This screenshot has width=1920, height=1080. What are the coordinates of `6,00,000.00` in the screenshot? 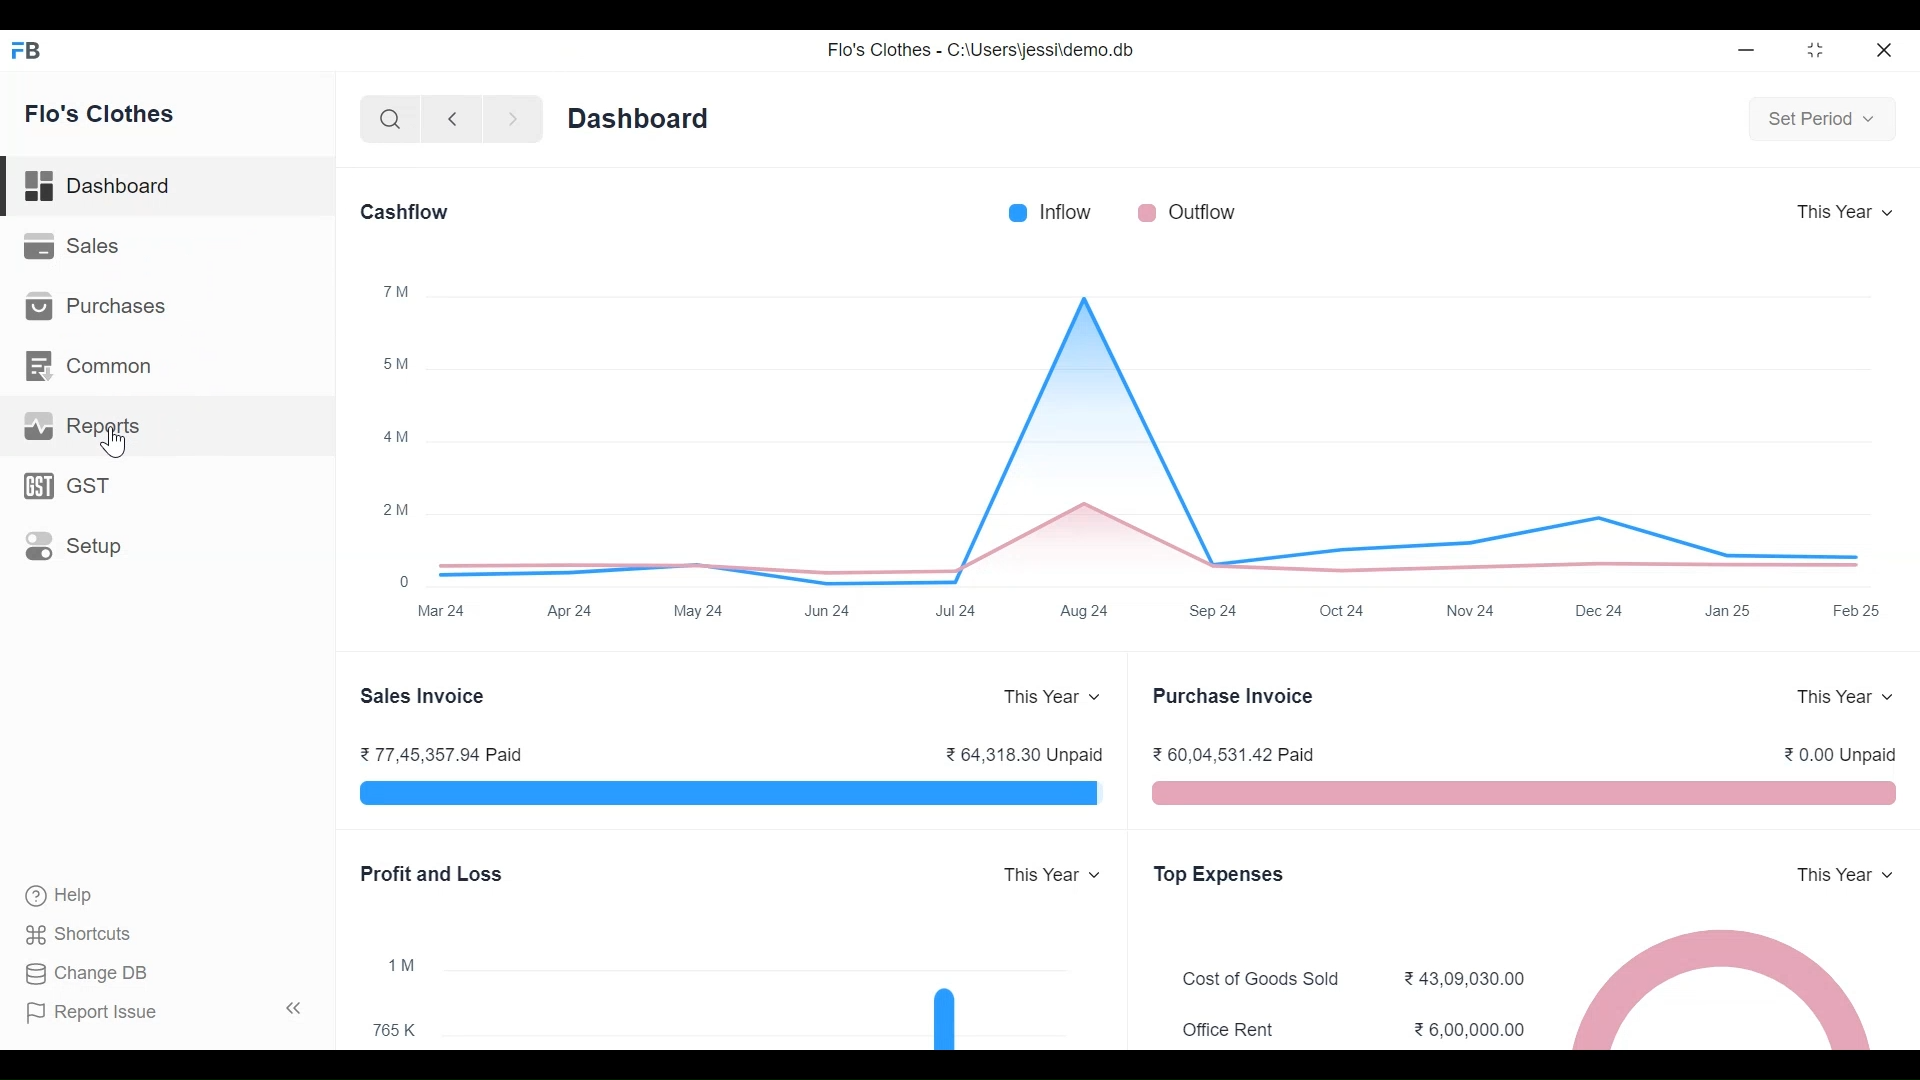 It's located at (1471, 1030).